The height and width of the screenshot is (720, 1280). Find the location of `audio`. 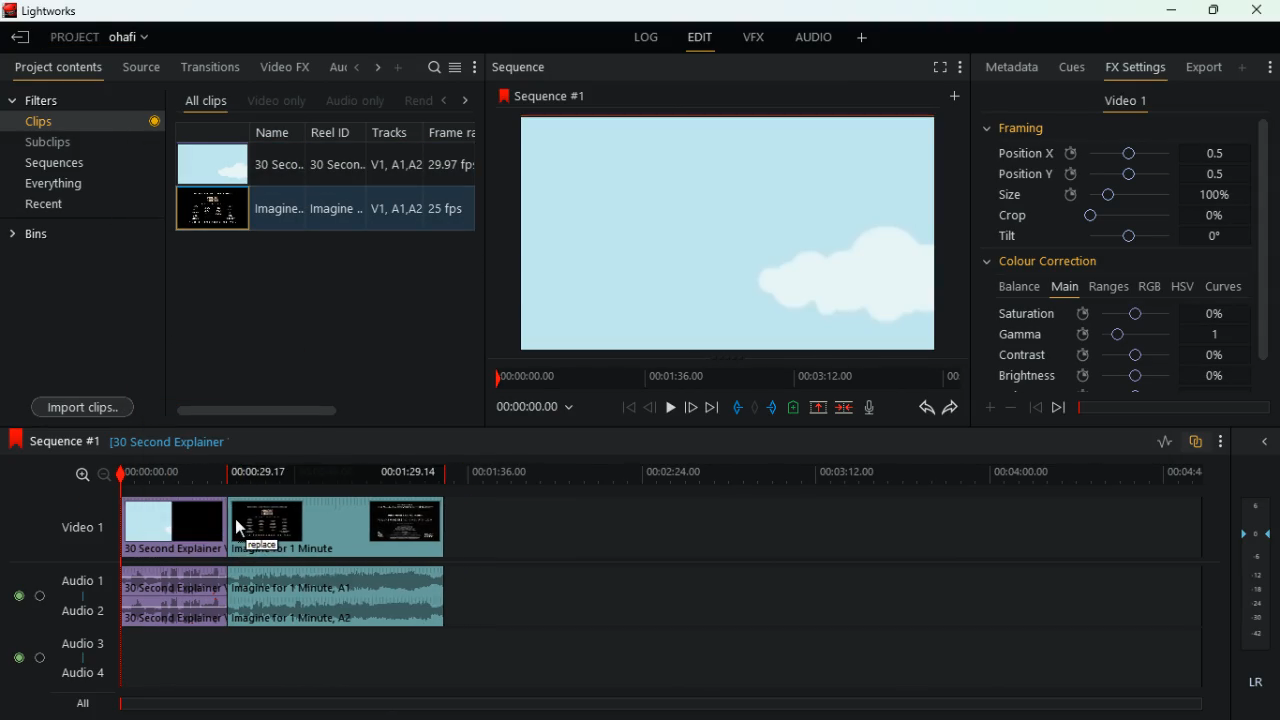

audio is located at coordinates (813, 38).